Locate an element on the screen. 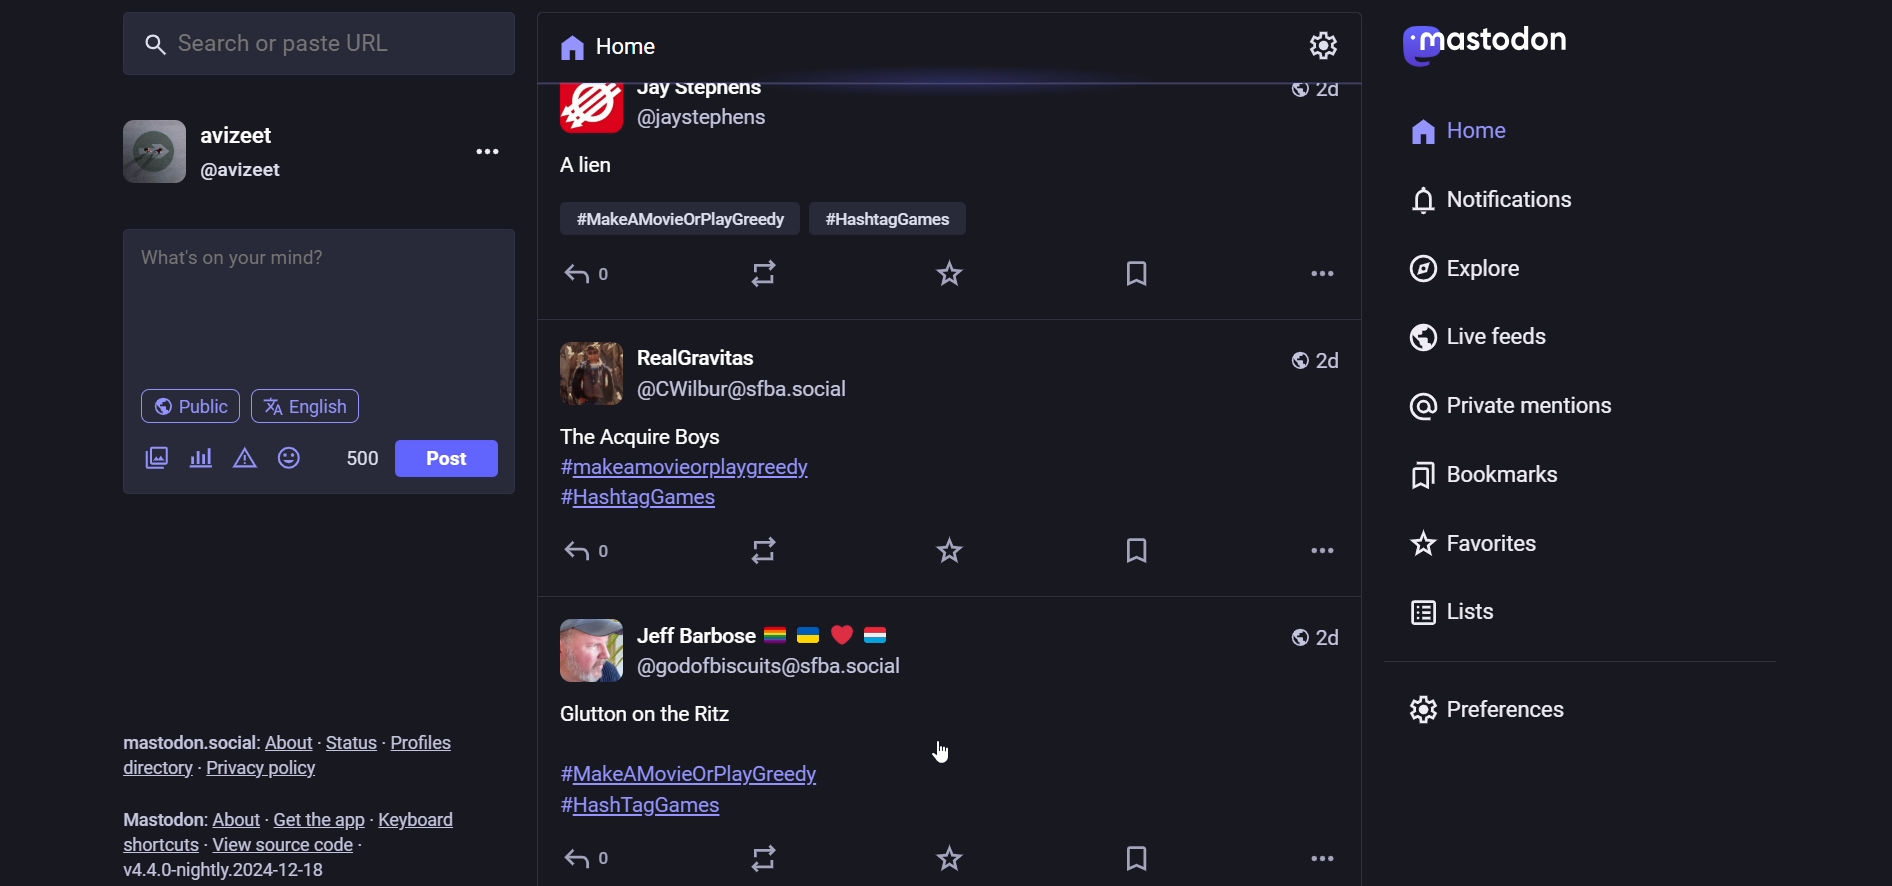  more is located at coordinates (1321, 275).